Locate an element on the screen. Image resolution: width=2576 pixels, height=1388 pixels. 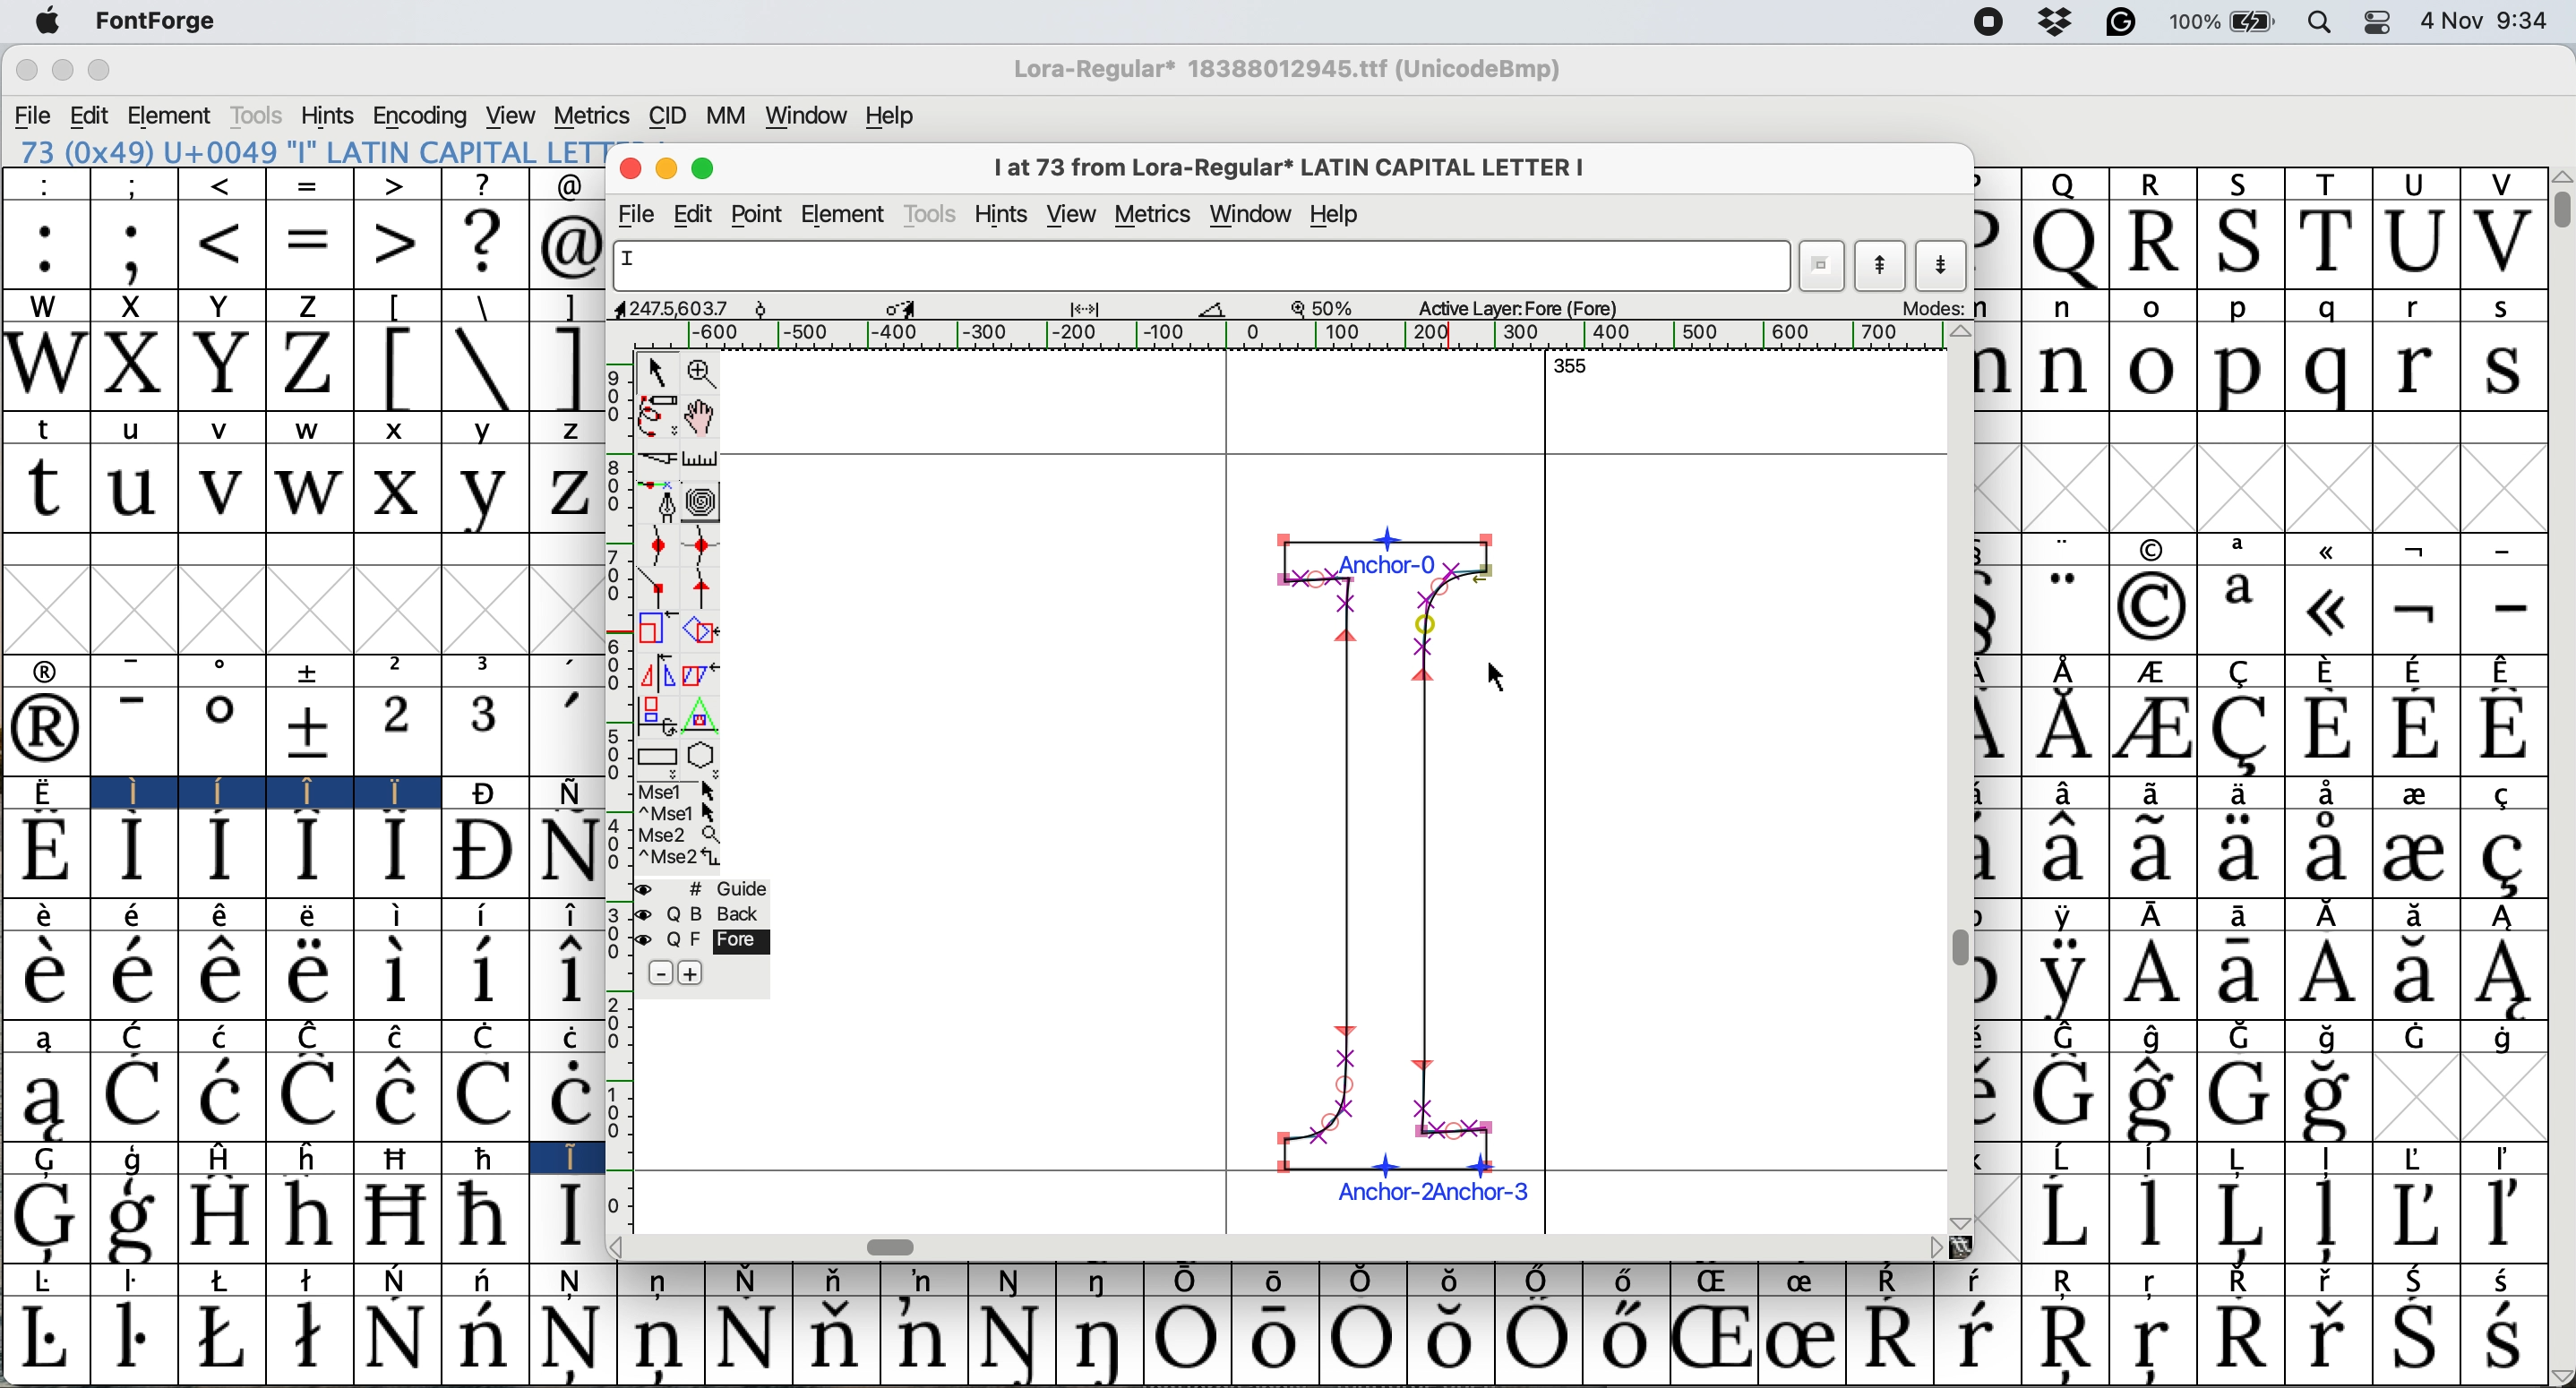
Symbol is located at coordinates (833, 1281).